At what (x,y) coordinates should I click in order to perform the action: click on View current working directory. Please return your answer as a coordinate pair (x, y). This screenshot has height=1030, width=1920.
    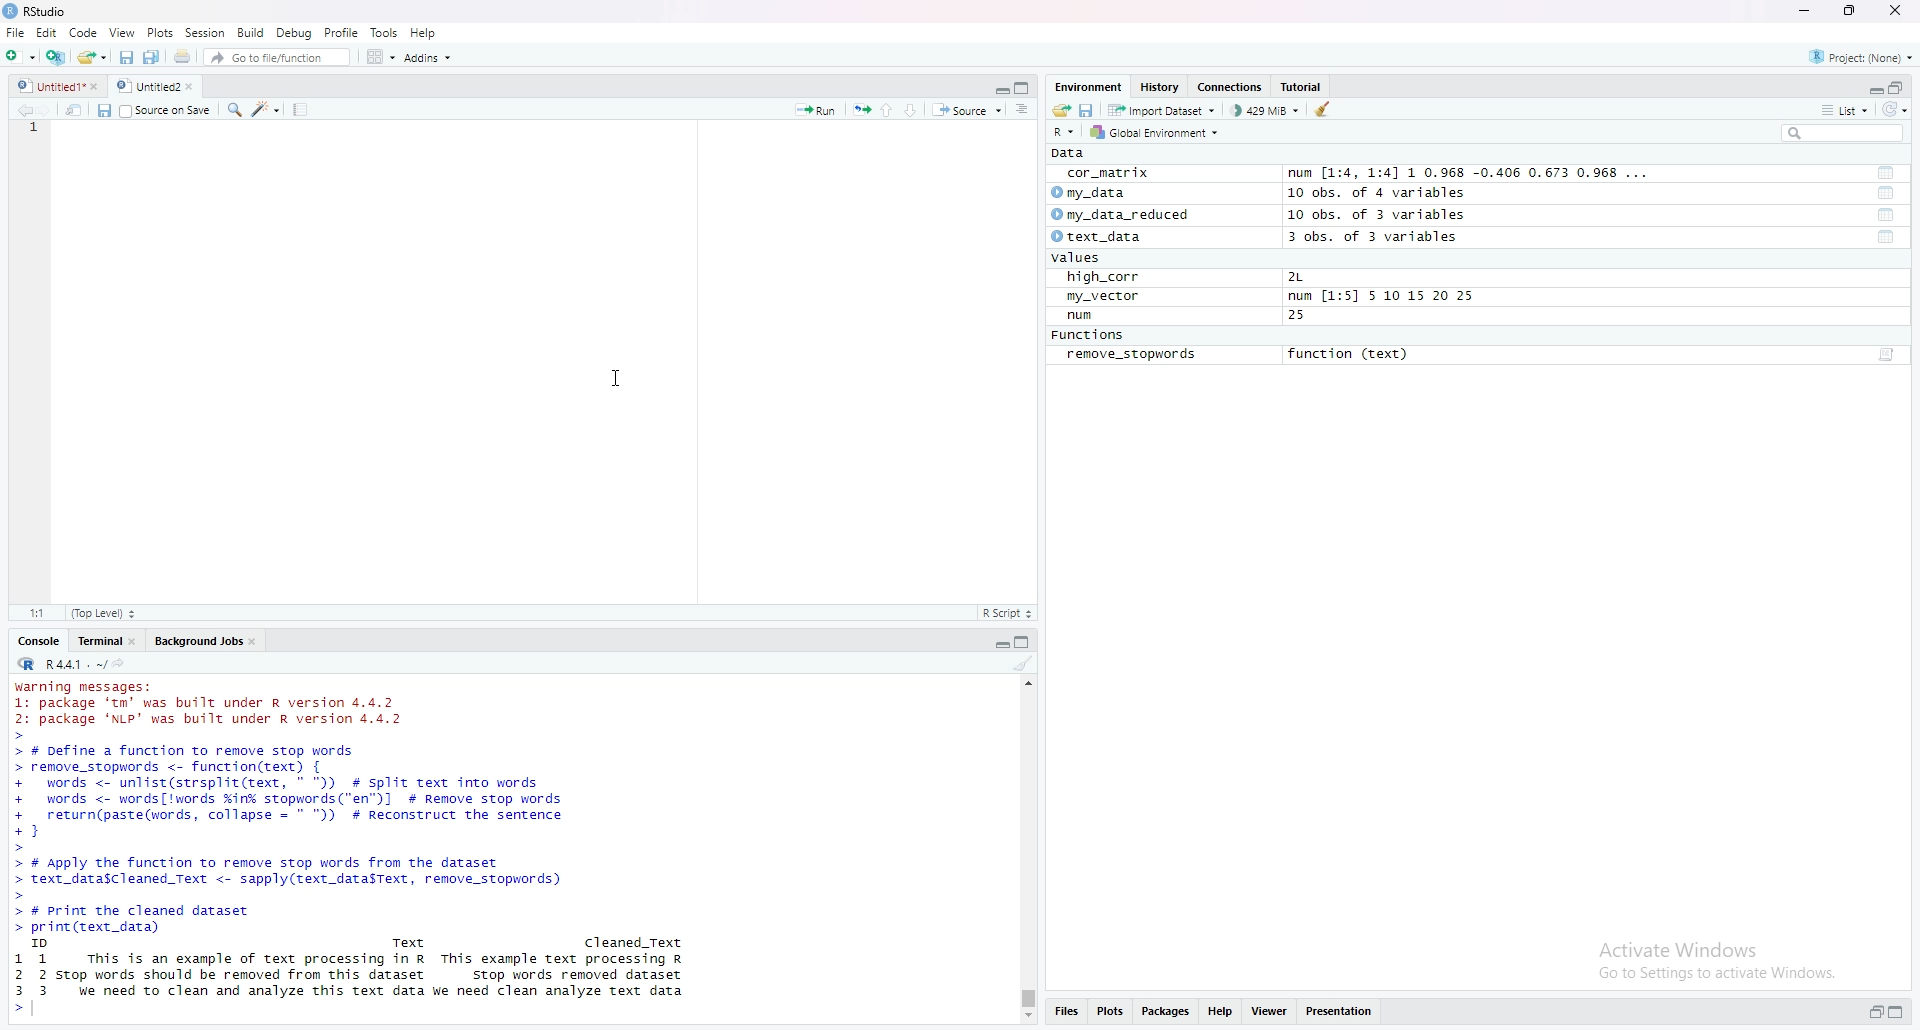
    Looking at the image, I should click on (118, 661).